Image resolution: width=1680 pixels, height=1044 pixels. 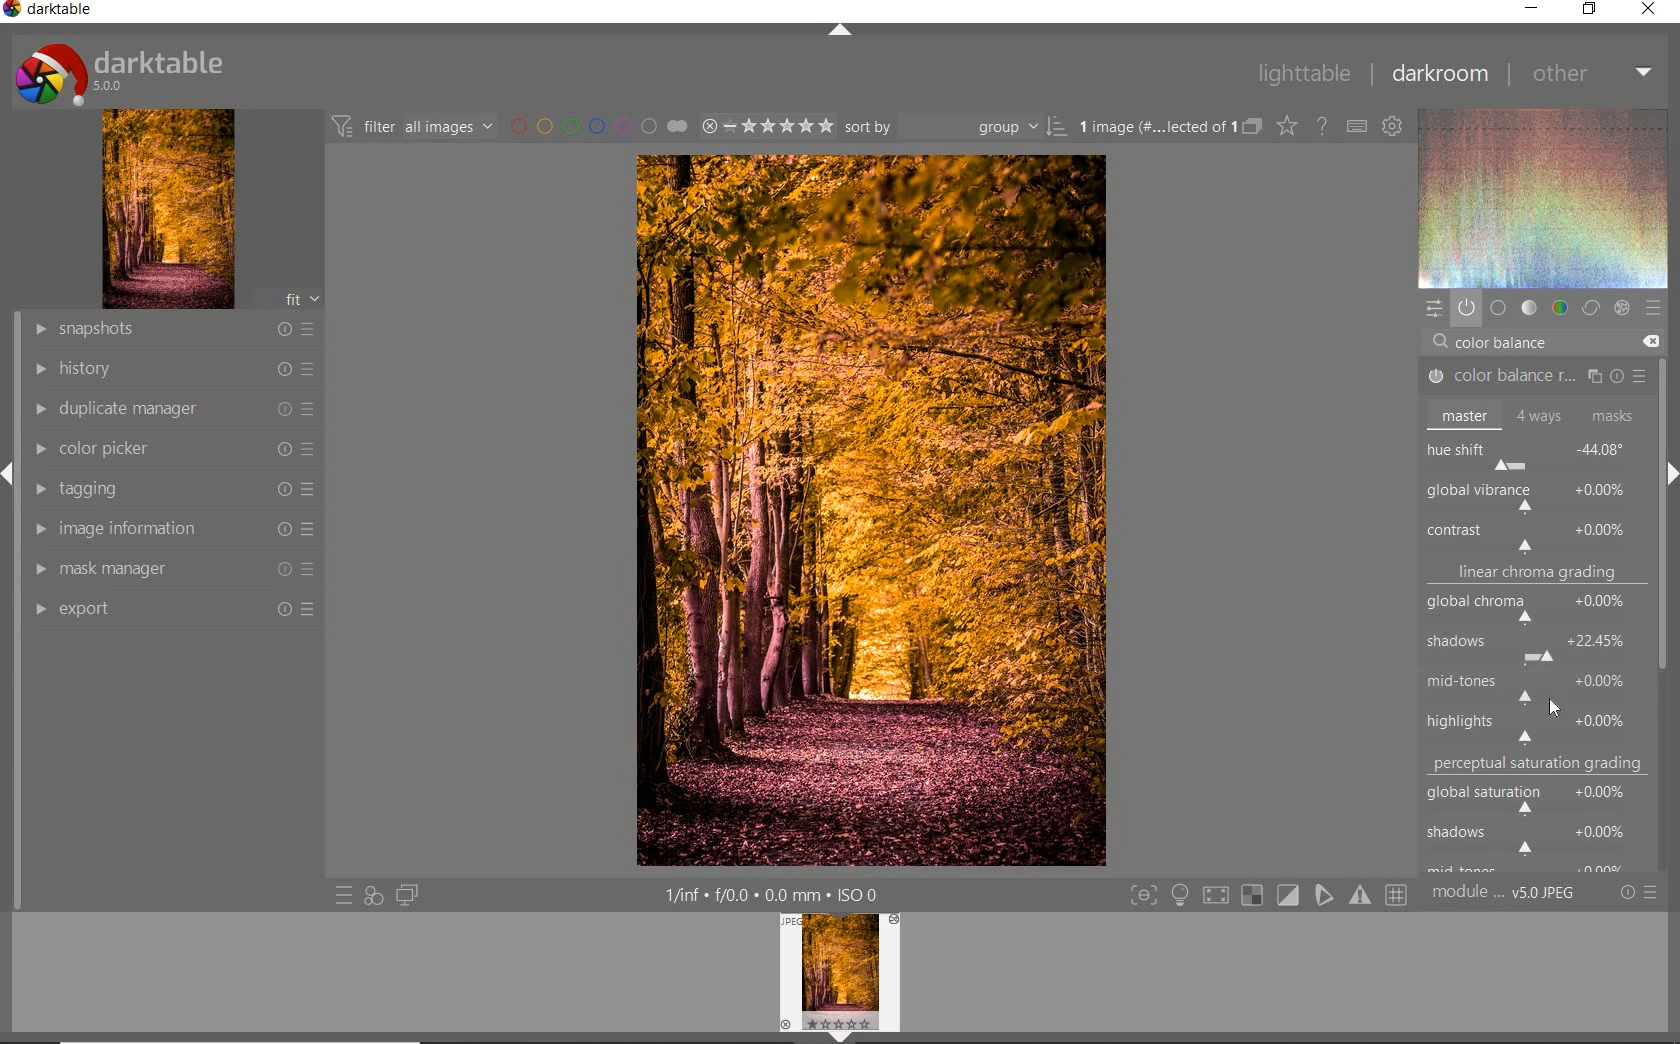 I want to click on hue shift, so click(x=1536, y=453).